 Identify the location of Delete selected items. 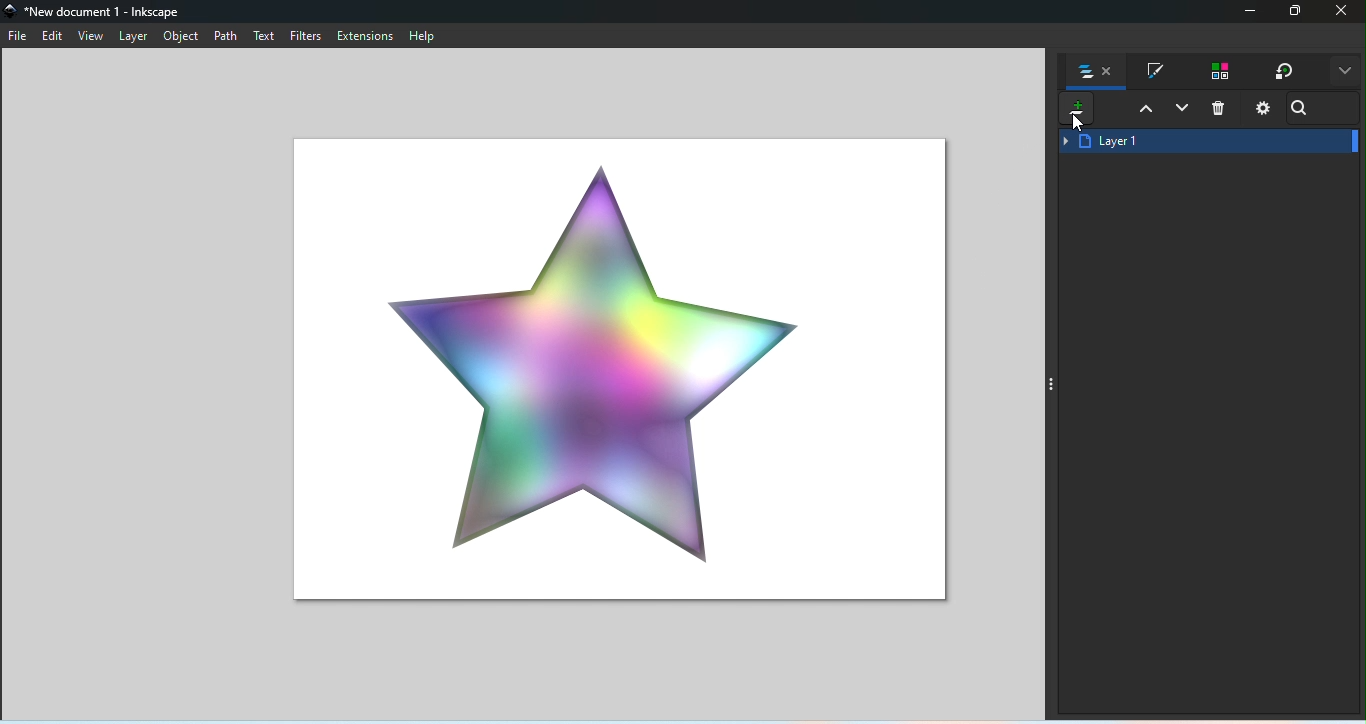
(1221, 110).